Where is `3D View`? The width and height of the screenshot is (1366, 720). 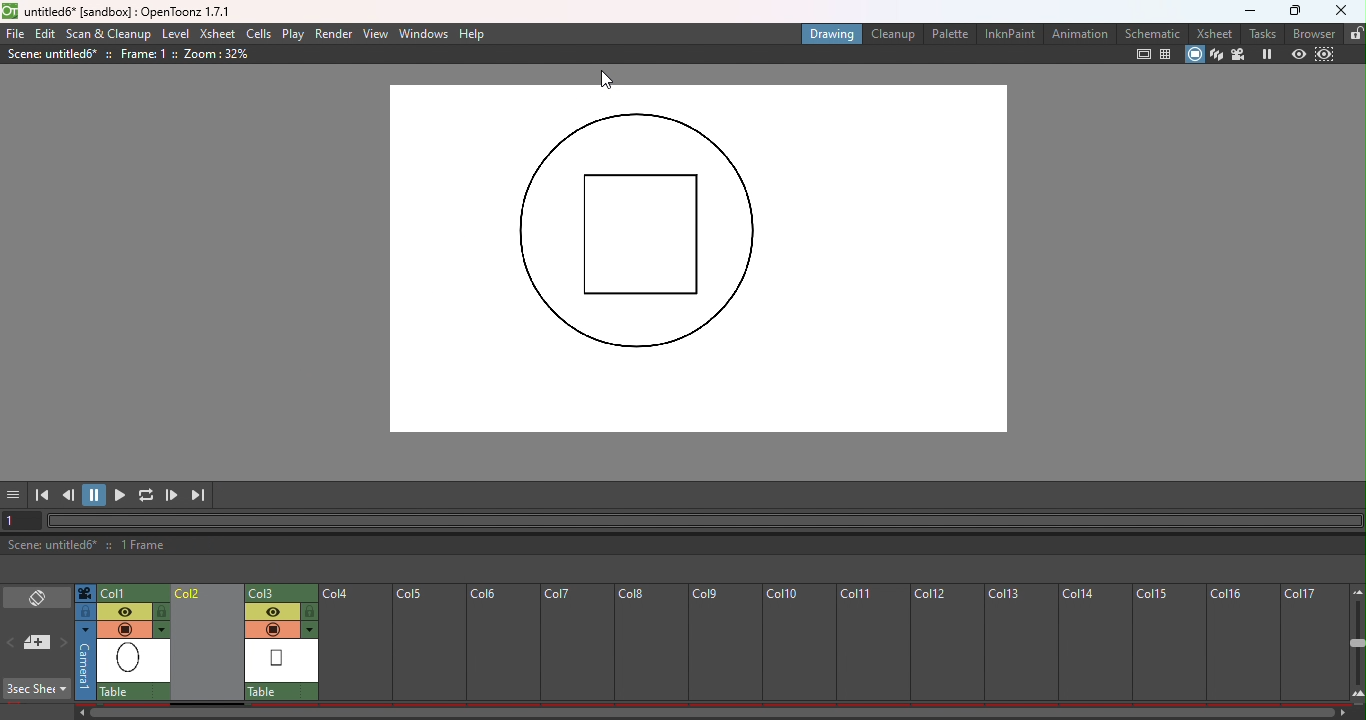
3D View is located at coordinates (1216, 55).